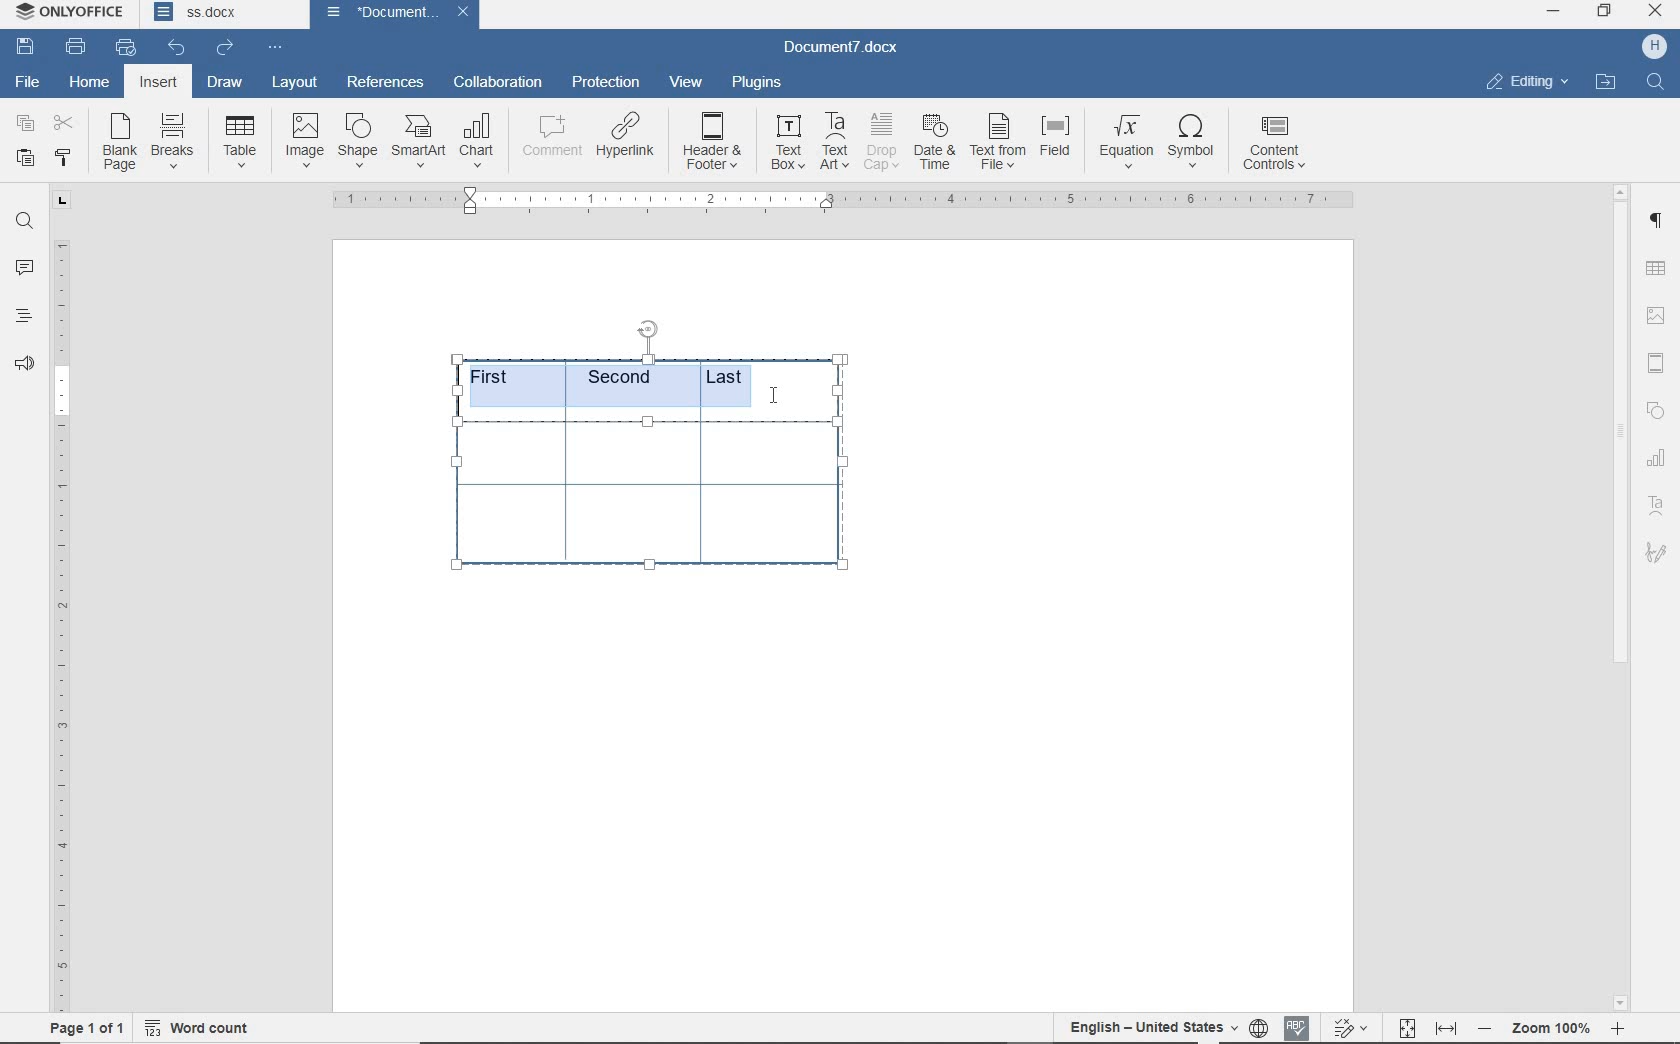 This screenshot has width=1680, height=1044. I want to click on headings, so click(23, 318).